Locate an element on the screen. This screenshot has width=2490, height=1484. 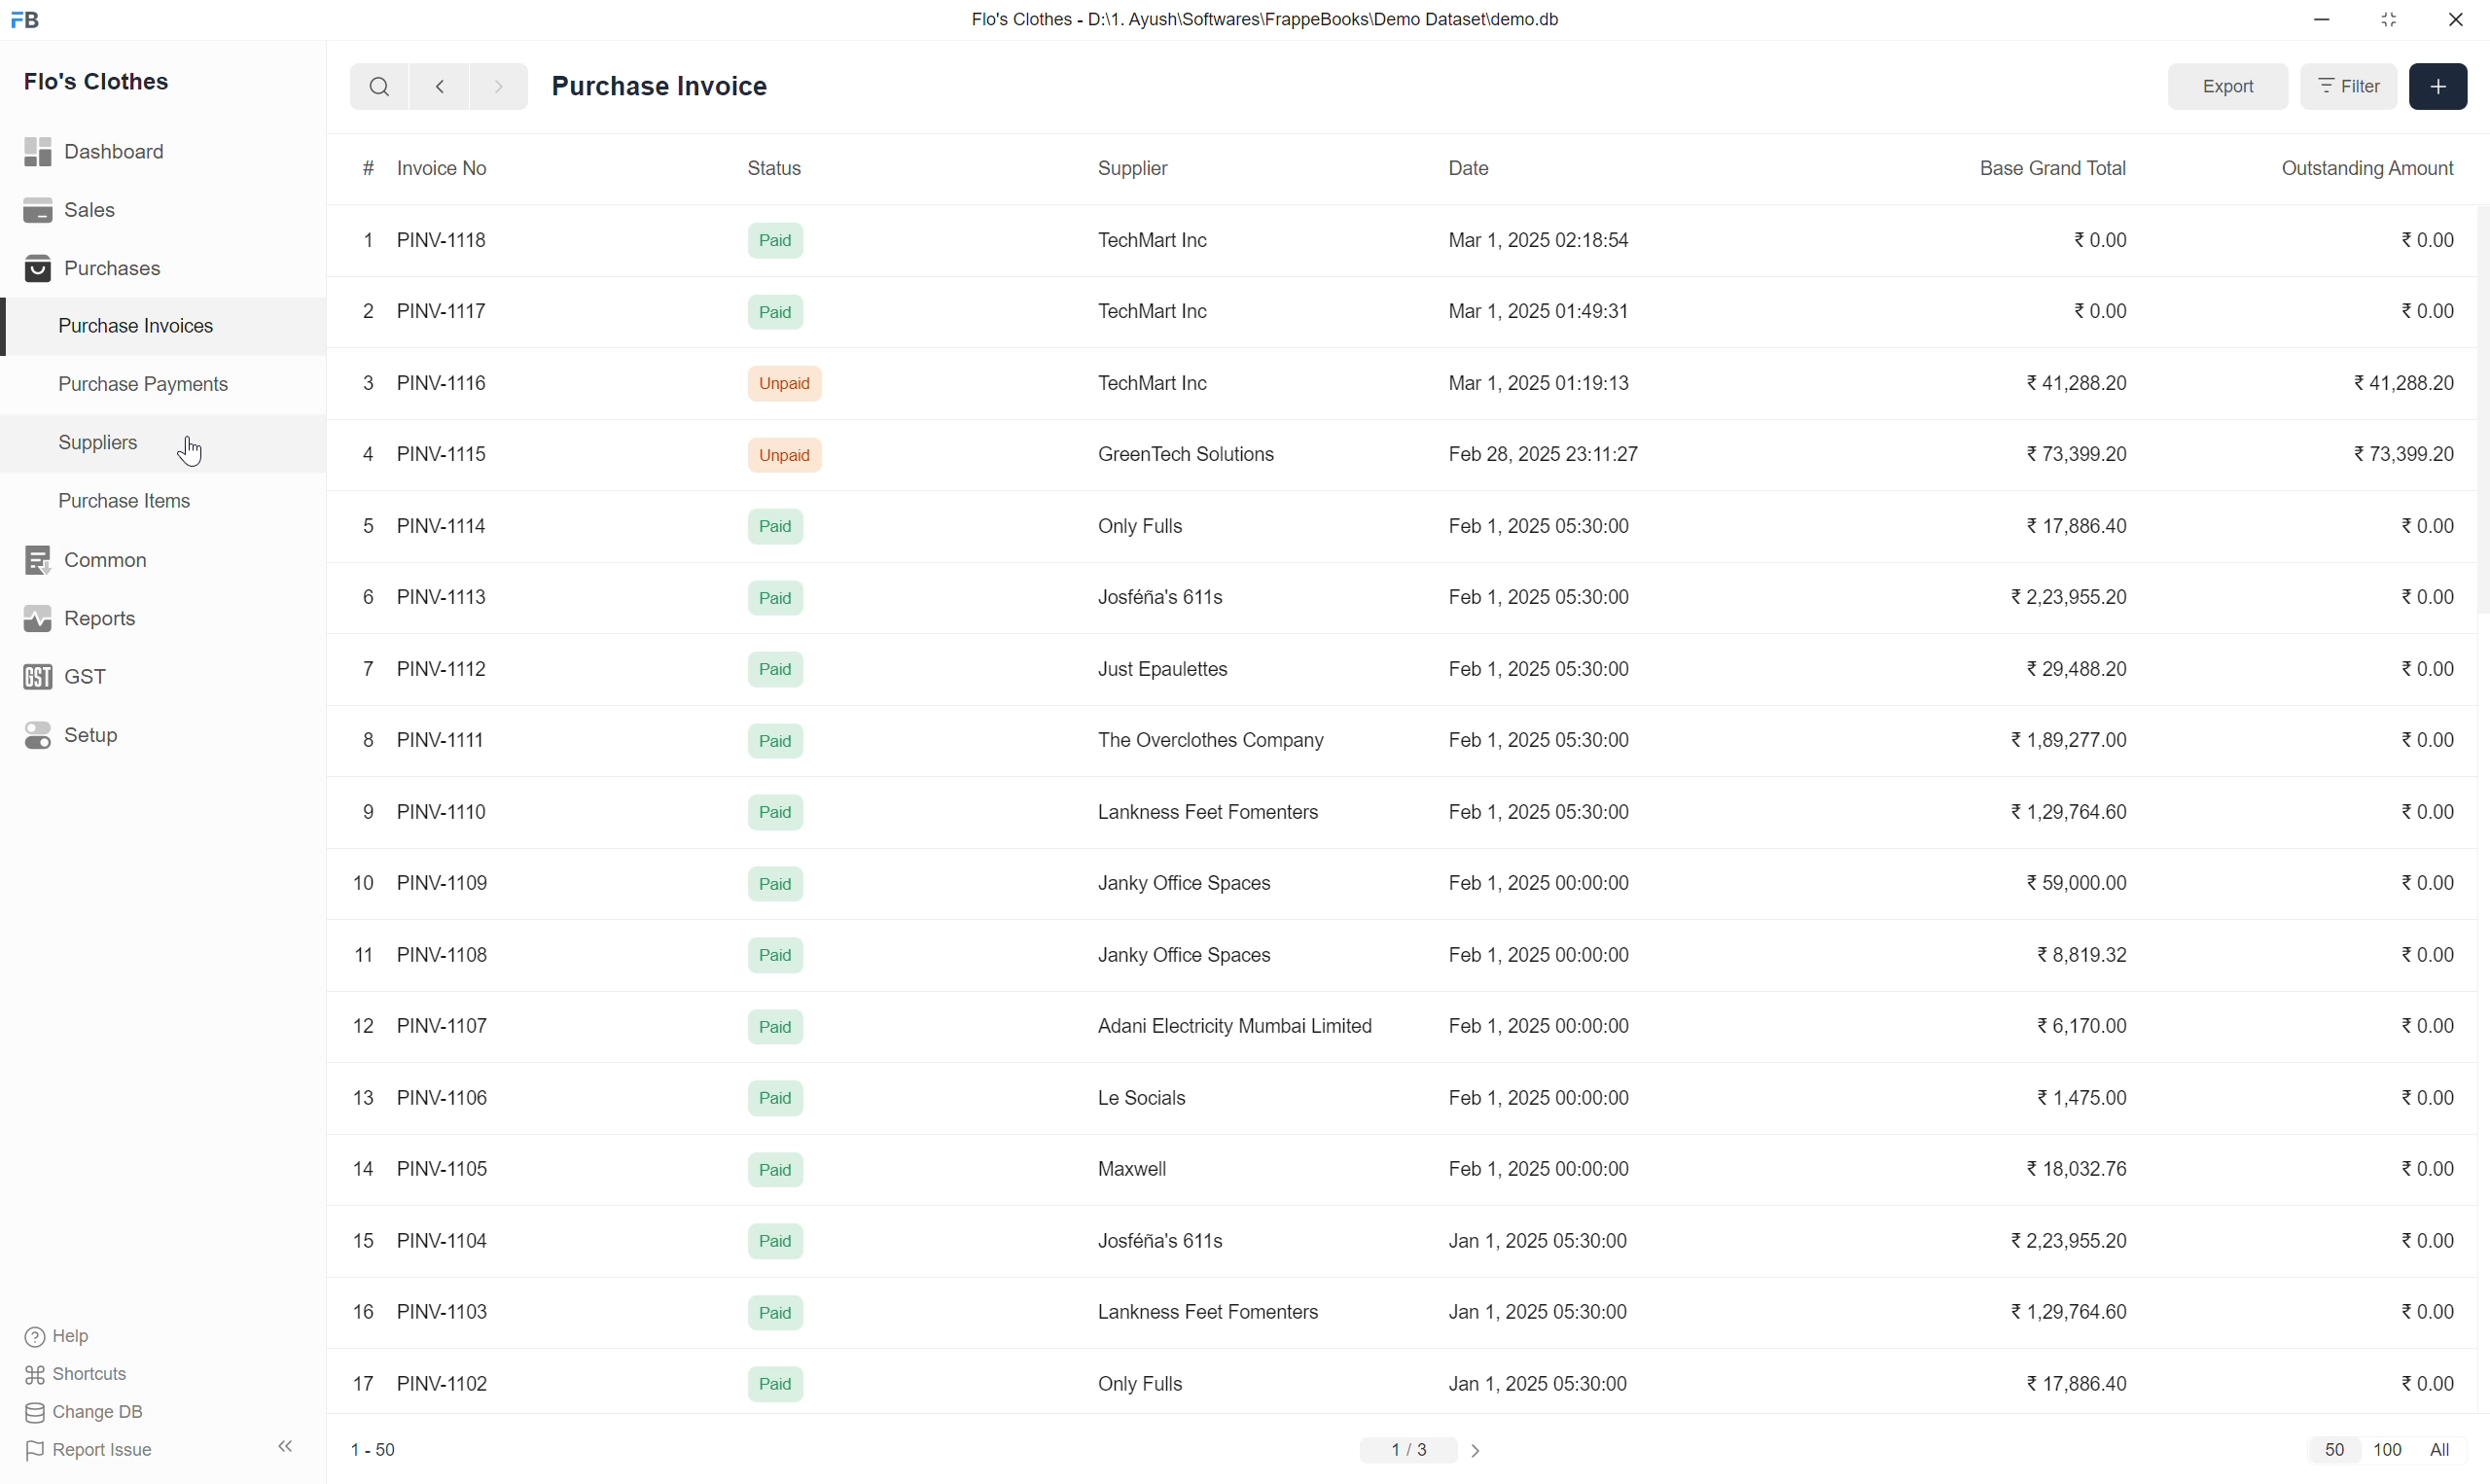
Just Epaulettes is located at coordinates (1168, 667).